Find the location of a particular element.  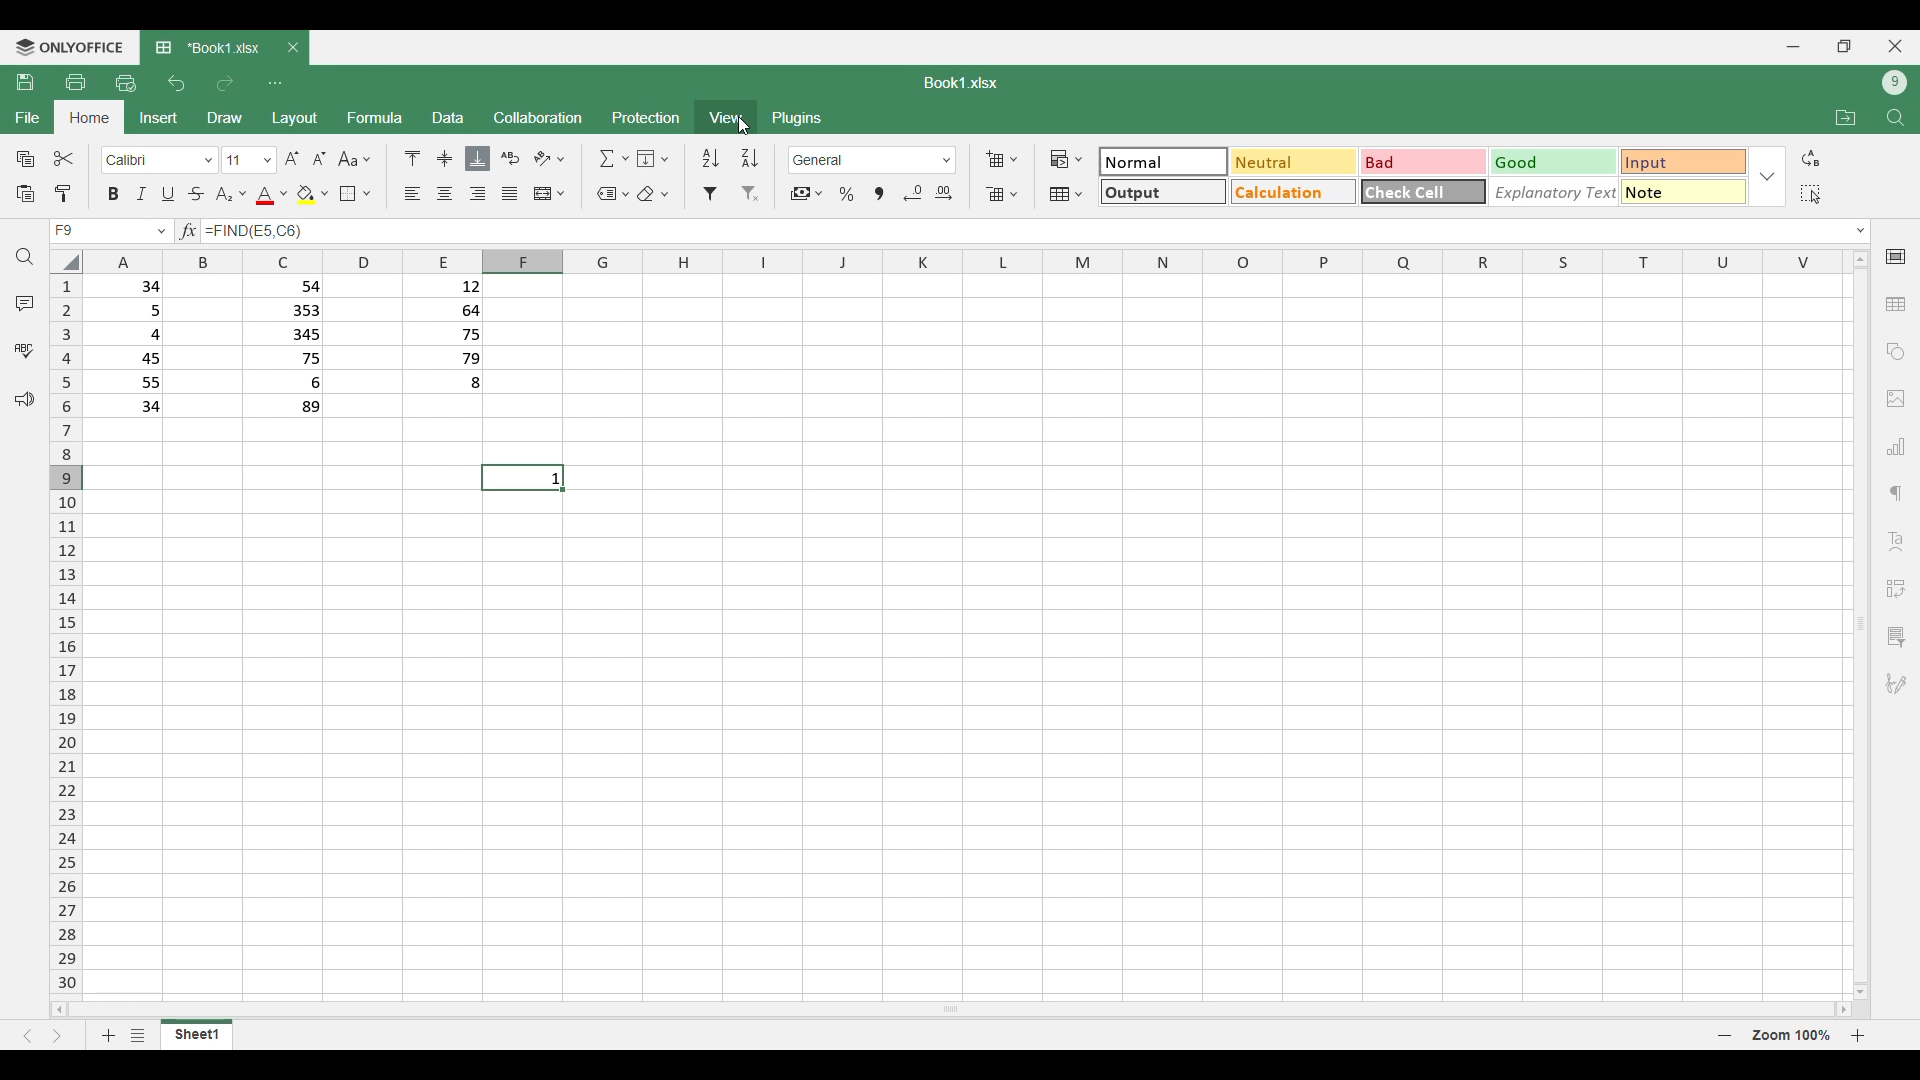

Insert pivot table is located at coordinates (1895, 589).